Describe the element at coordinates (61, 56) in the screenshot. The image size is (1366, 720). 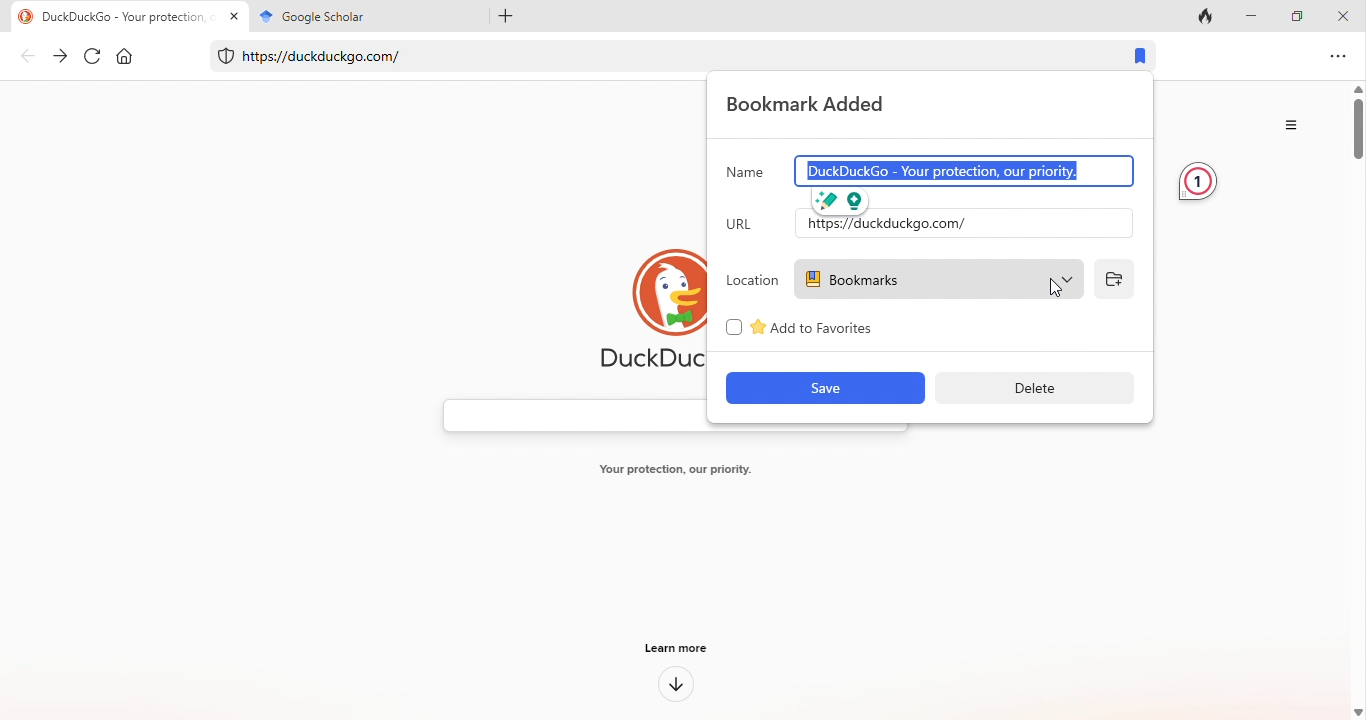
I see `forward` at that location.